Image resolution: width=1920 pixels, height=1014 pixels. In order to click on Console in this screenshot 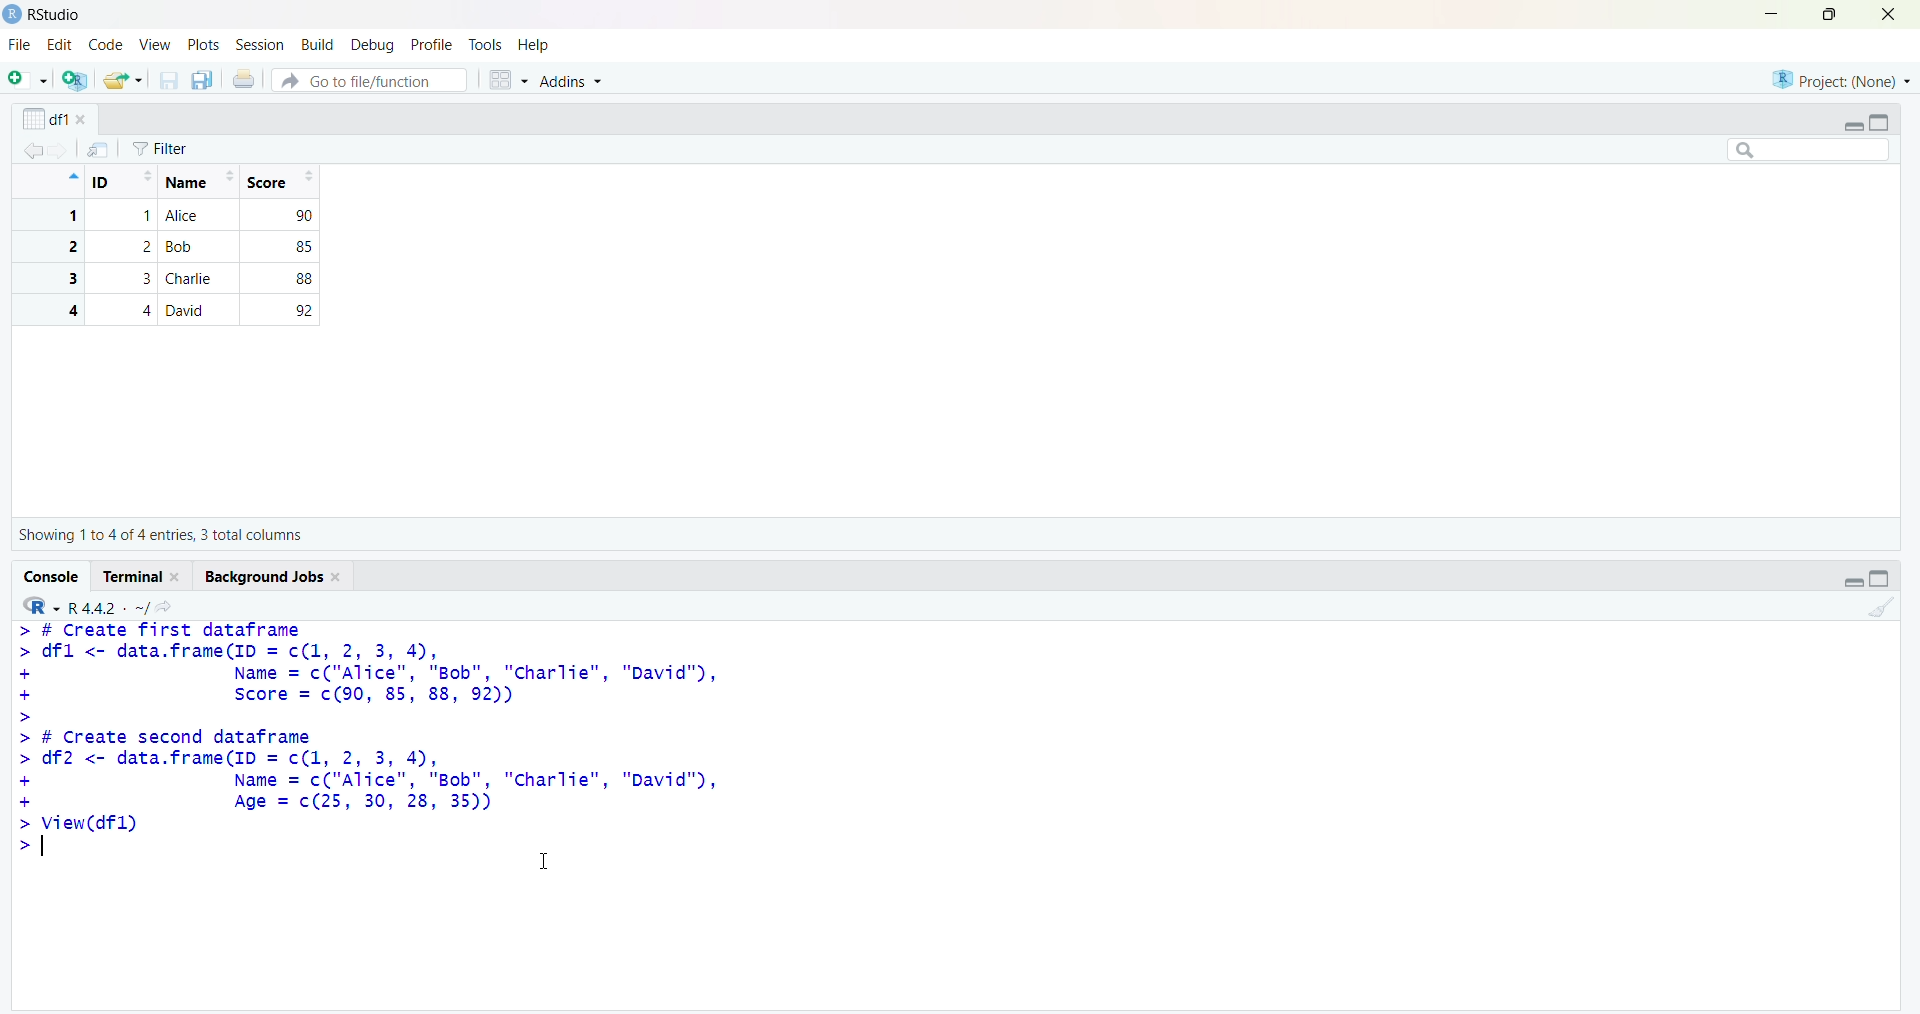, I will do `click(53, 577)`.